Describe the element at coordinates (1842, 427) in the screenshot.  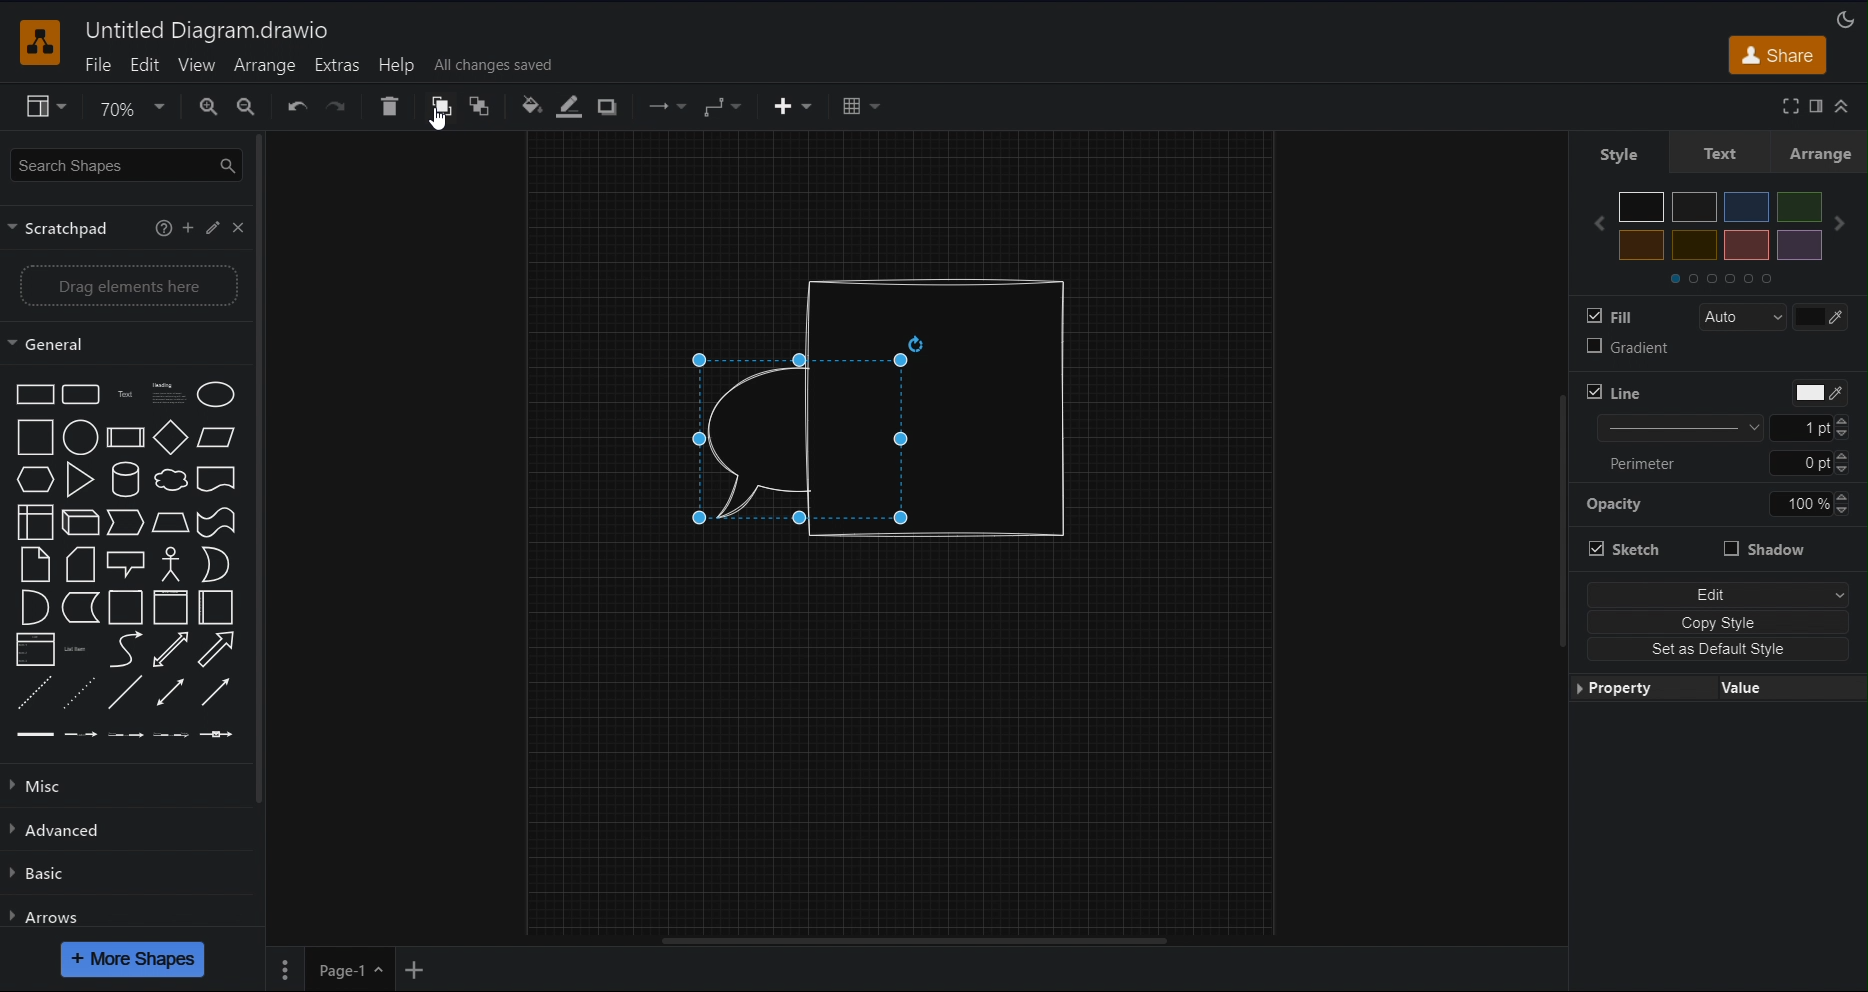
I see `Increase/Decrease line thickness` at that location.